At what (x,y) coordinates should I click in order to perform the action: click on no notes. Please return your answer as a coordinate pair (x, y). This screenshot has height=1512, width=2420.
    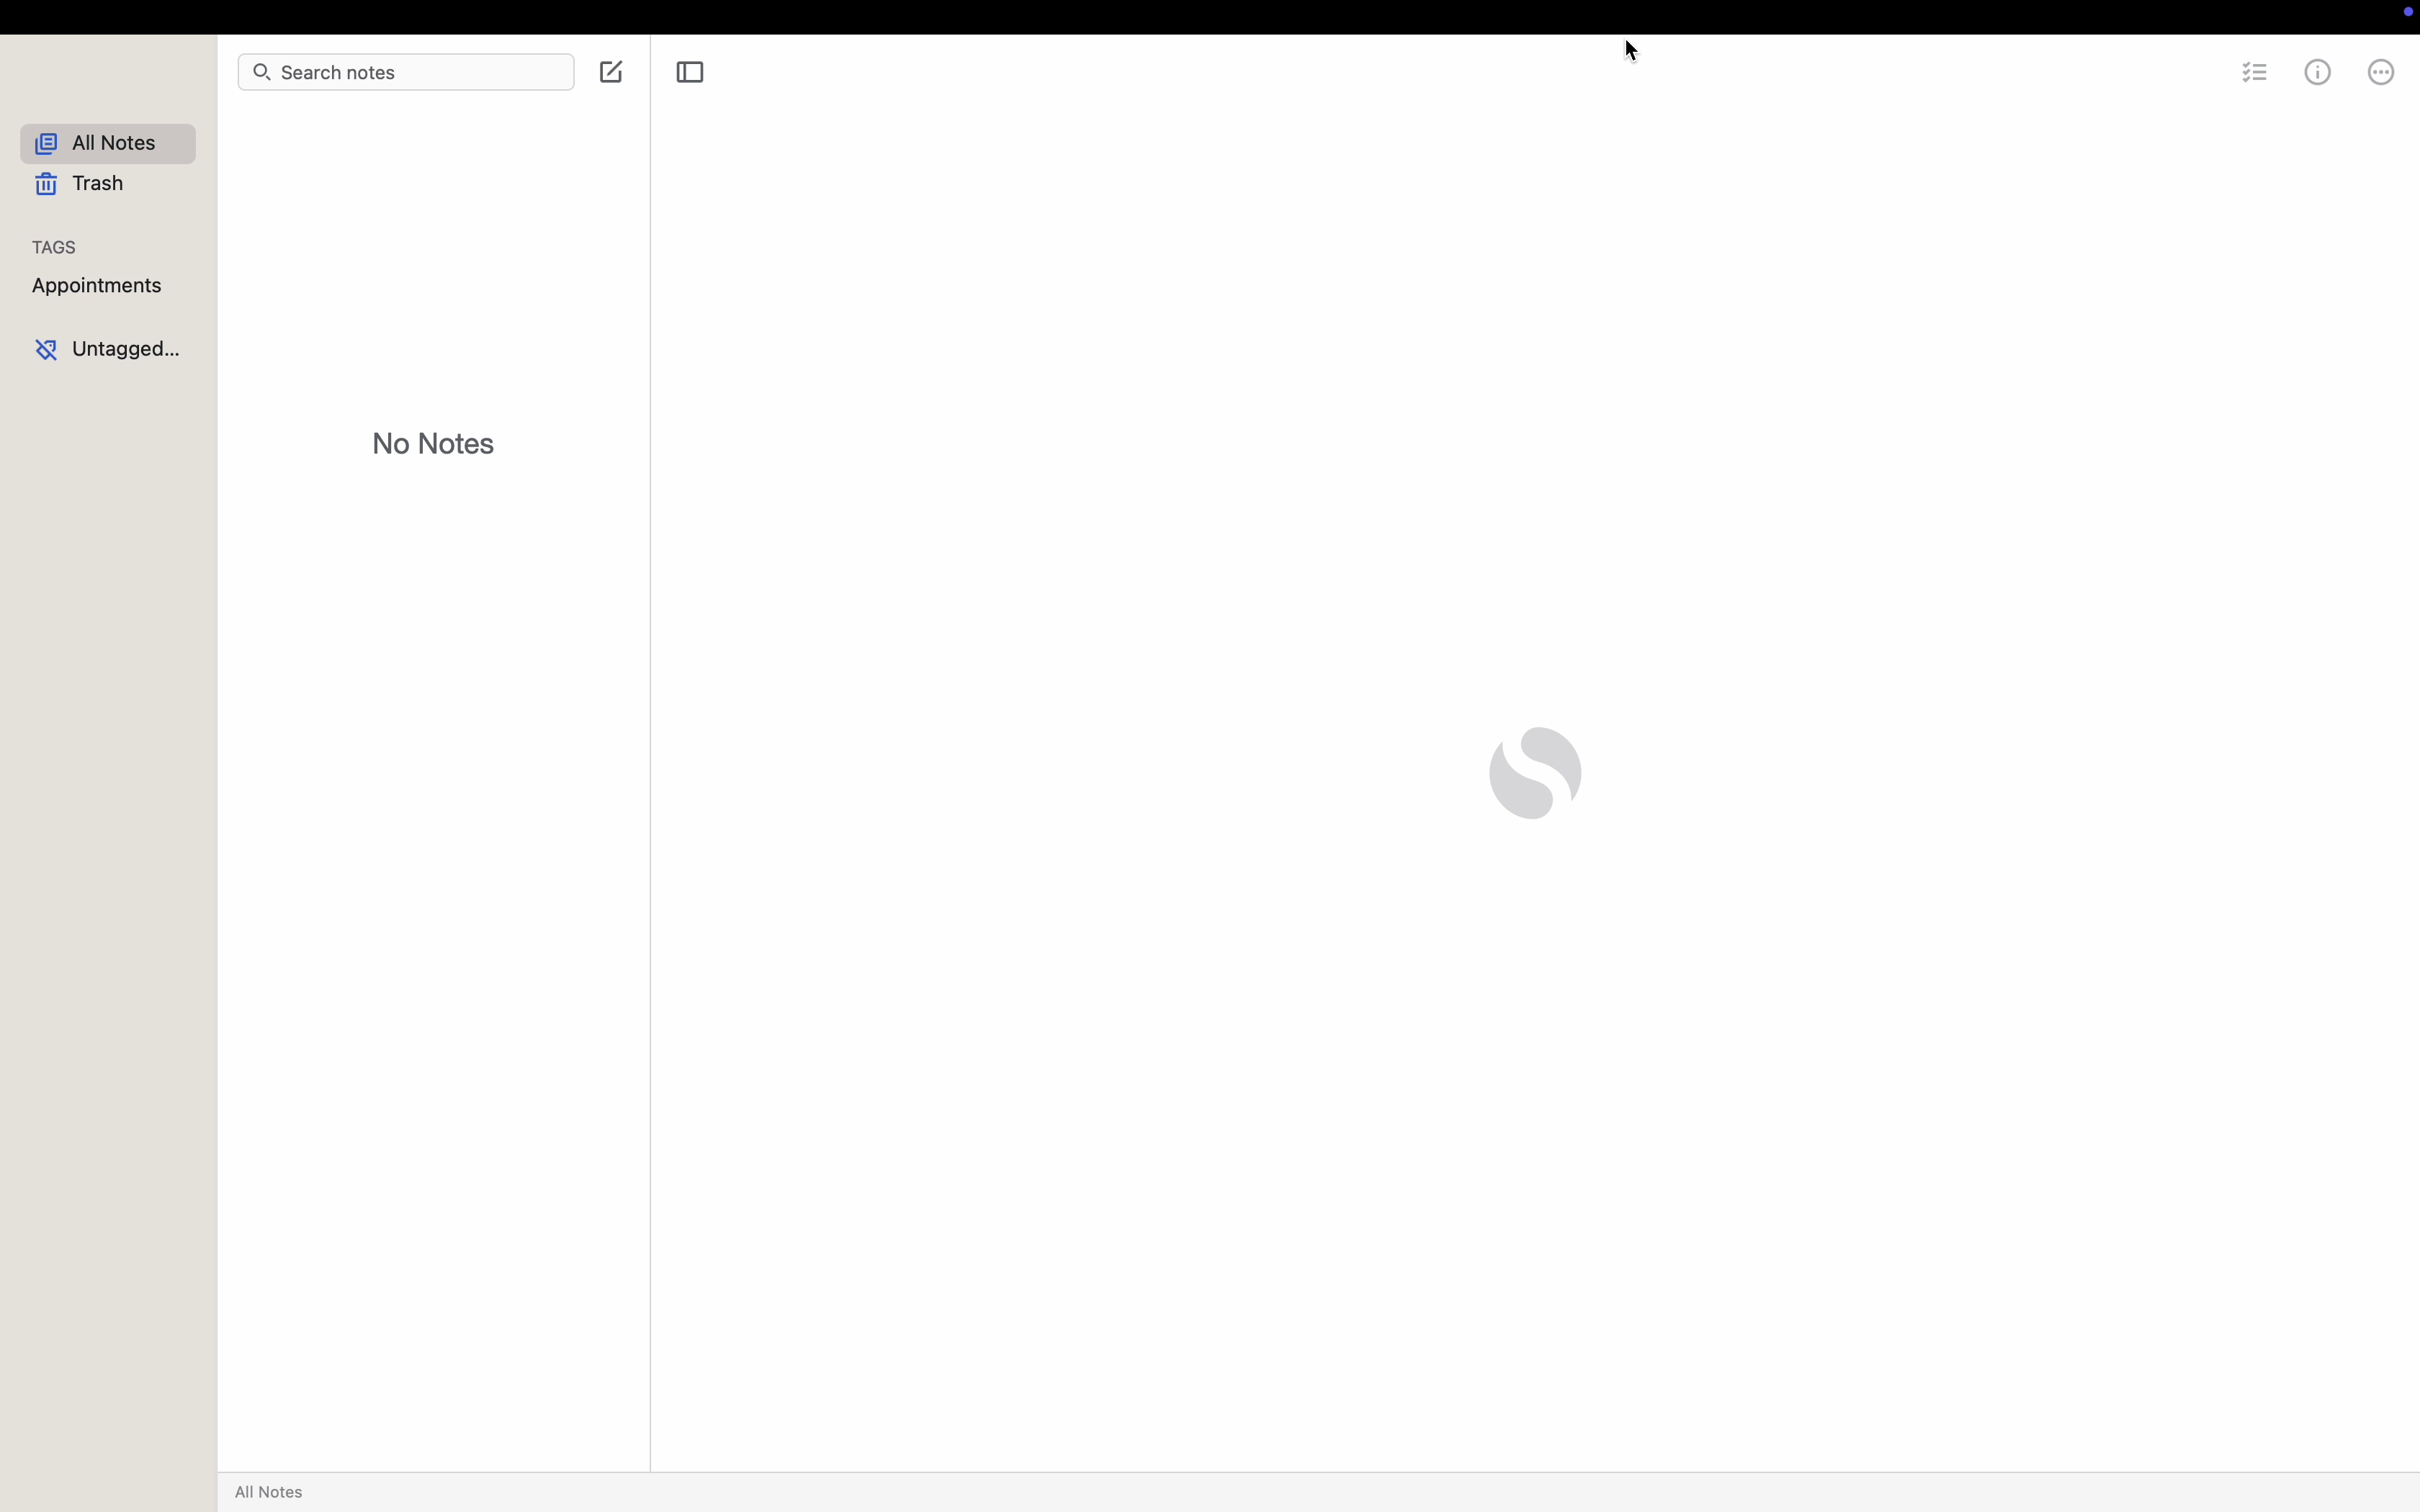
    Looking at the image, I should click on (432, 444).